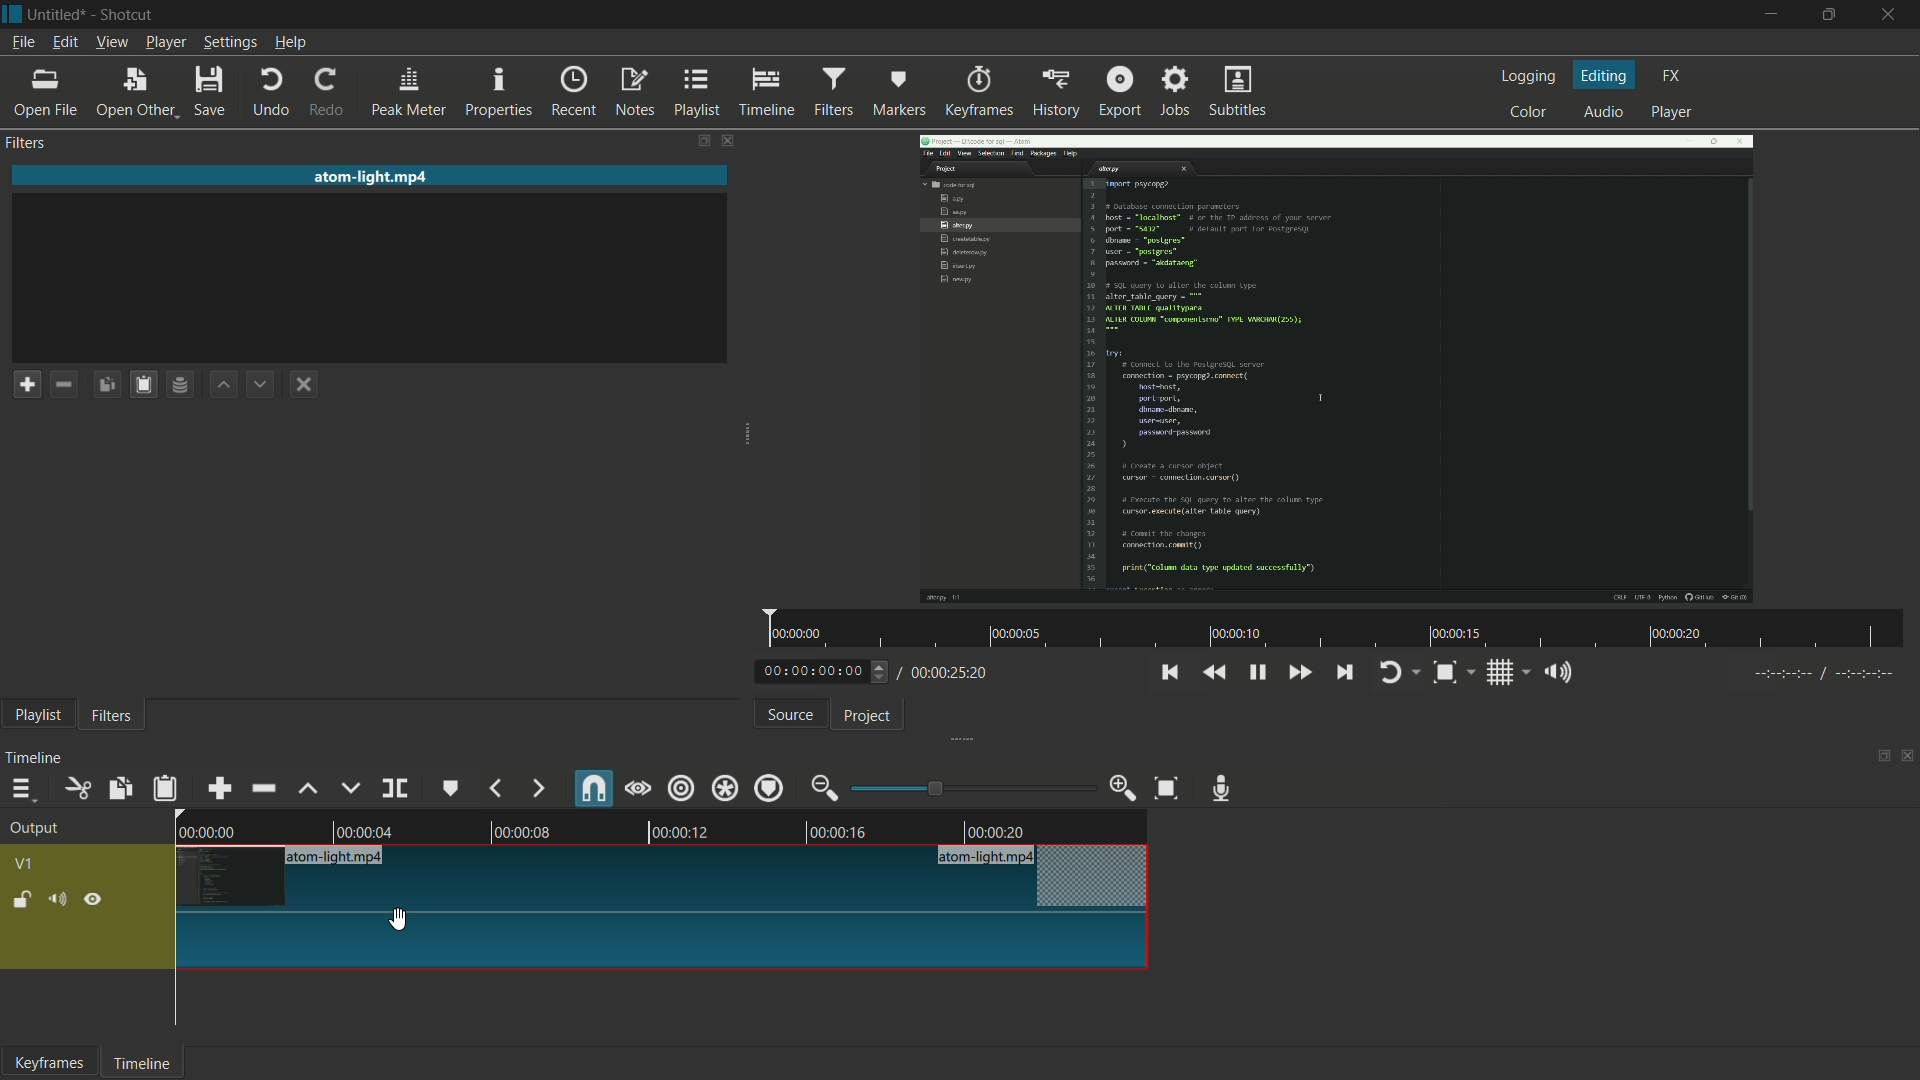 This screenshot has height=1080, width=1920. I want to click on zoom timeline to fit, so click(1167, 788).